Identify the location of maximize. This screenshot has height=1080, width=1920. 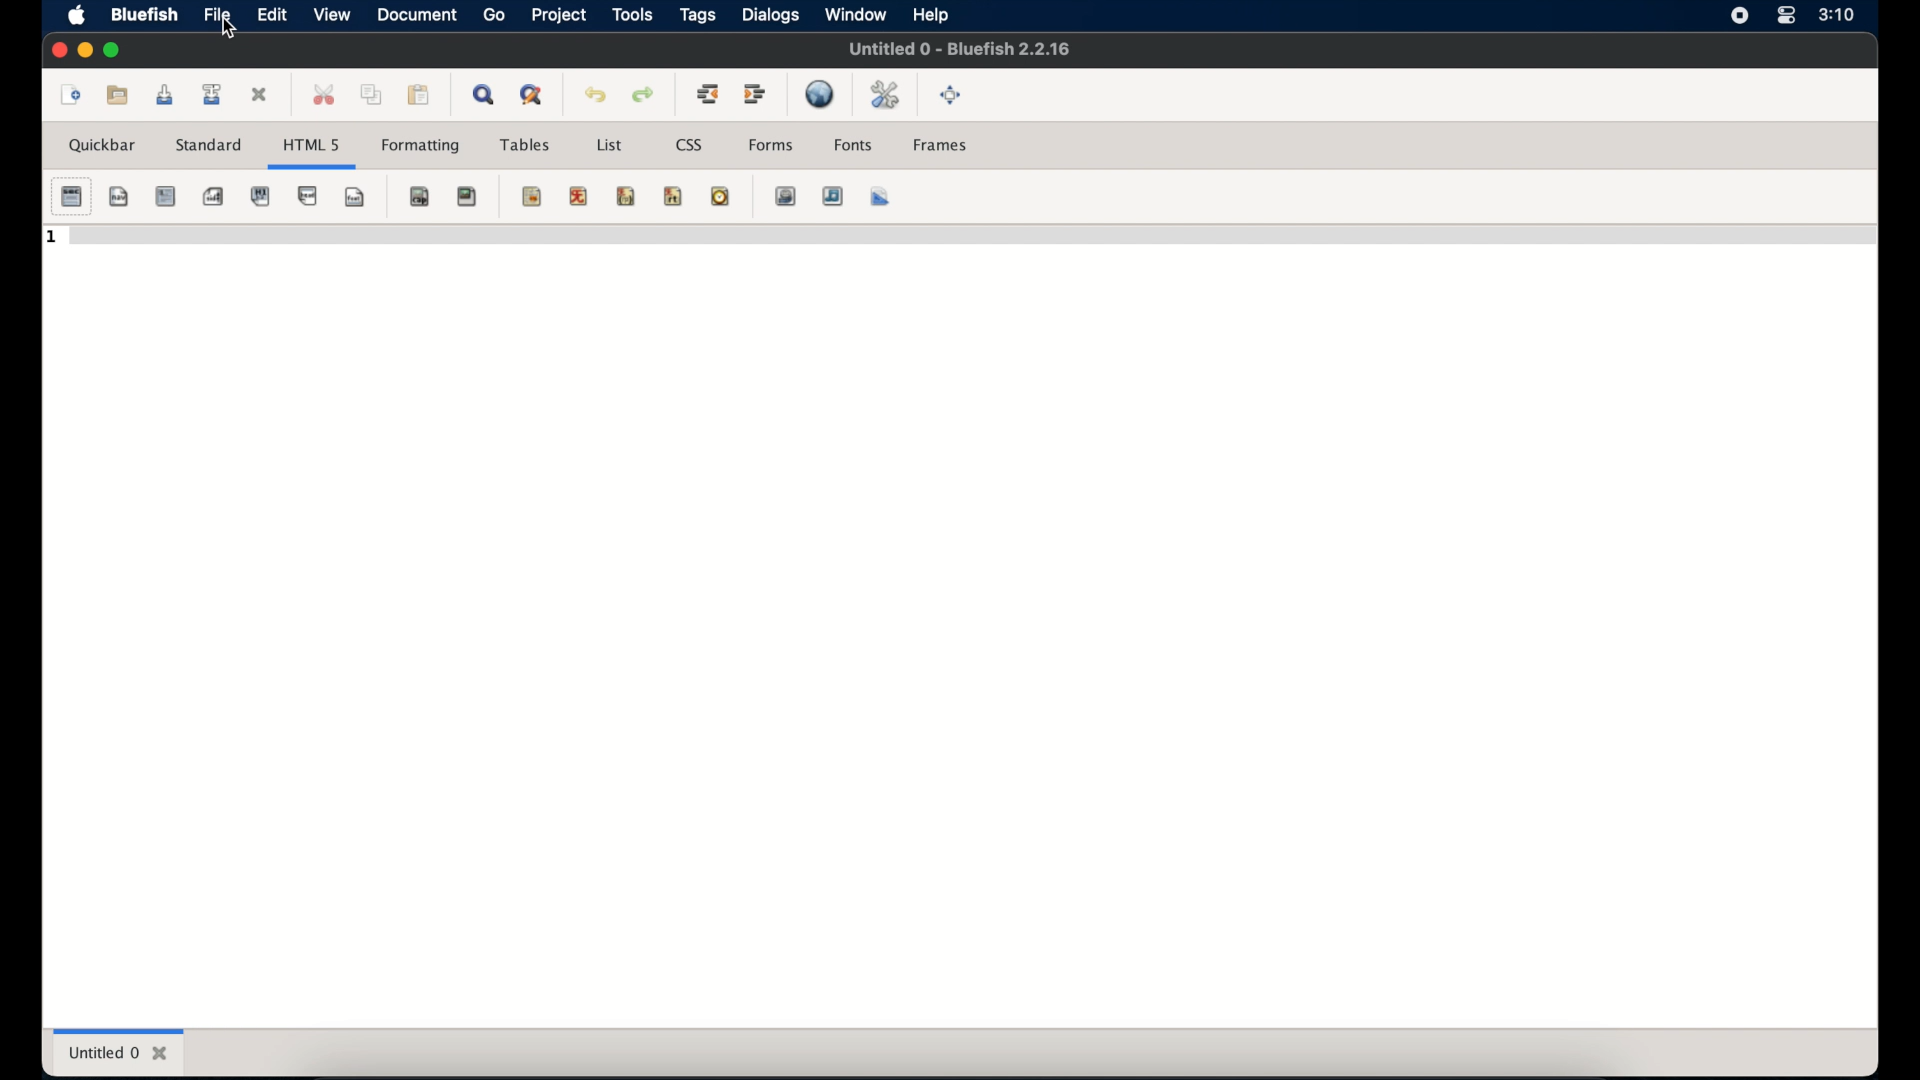
(114, 50).